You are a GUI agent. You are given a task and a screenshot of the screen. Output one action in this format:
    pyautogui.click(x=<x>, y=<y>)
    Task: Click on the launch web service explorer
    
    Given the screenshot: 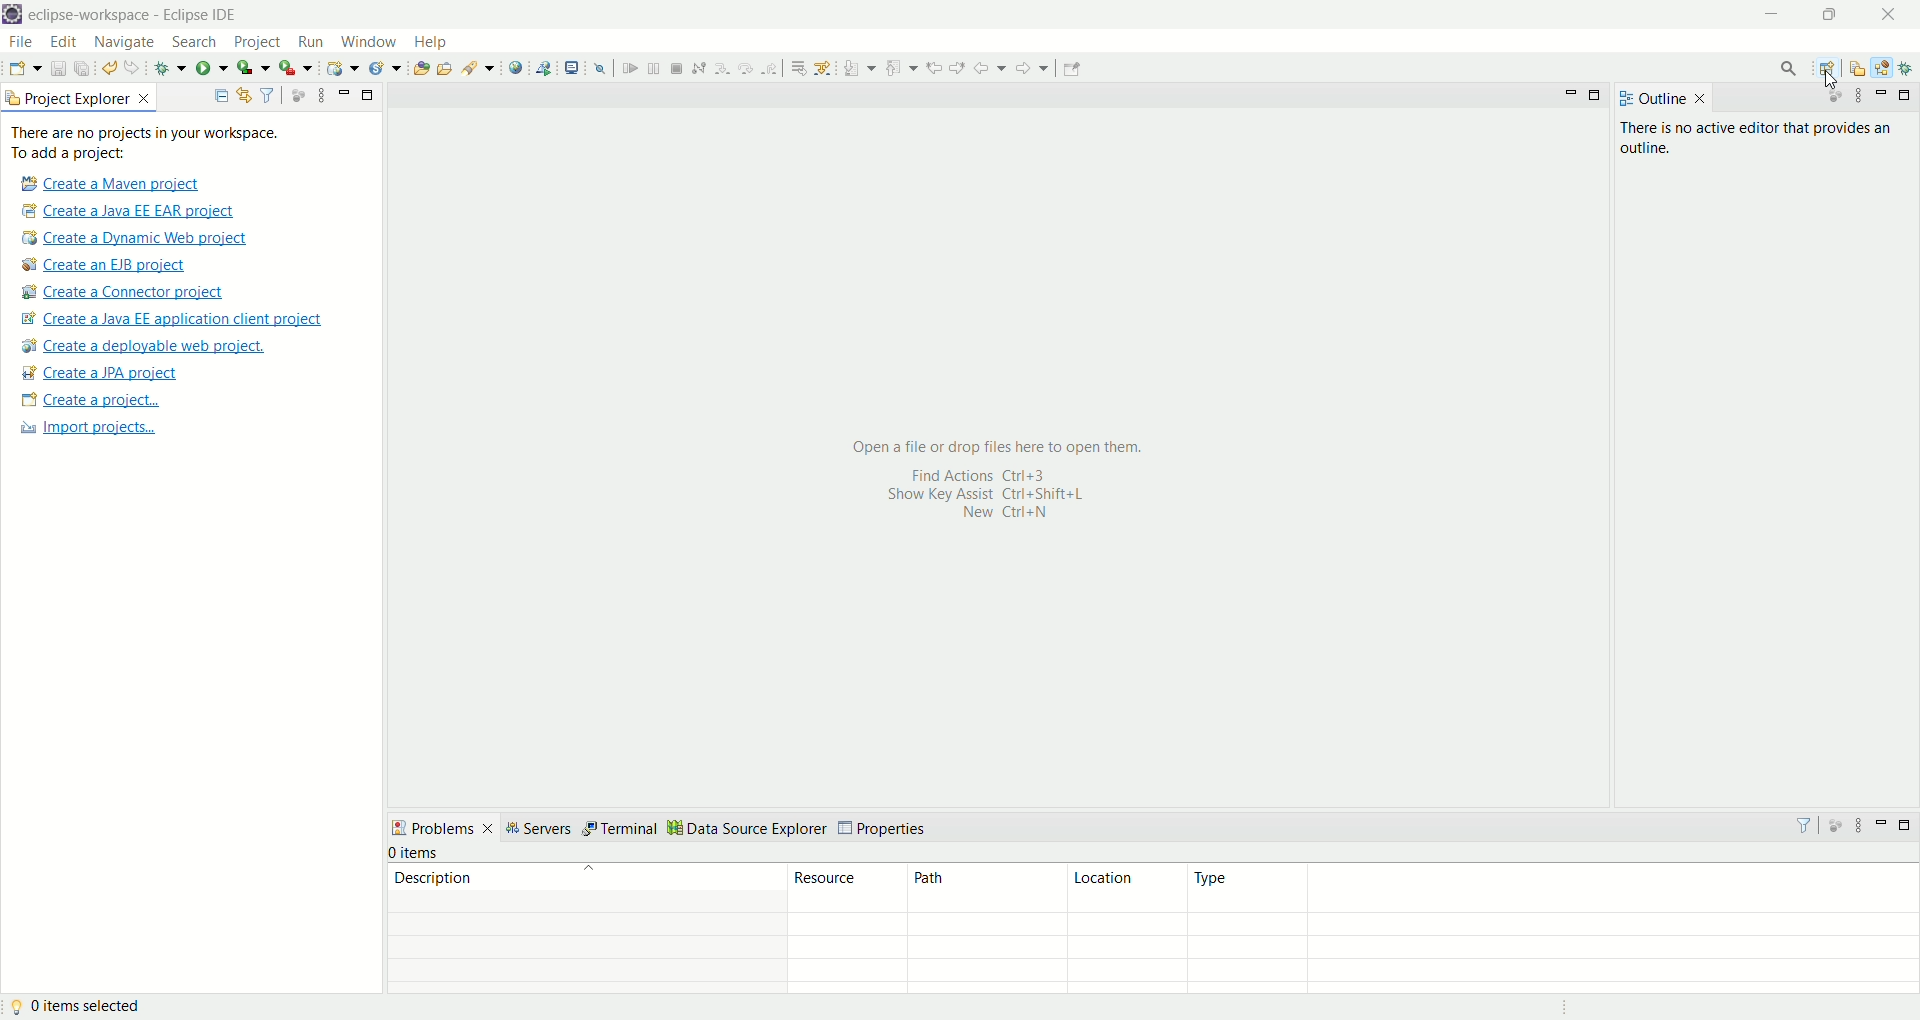 What is the action you would take?
    pyautogui.click(x=545, y=69)
    